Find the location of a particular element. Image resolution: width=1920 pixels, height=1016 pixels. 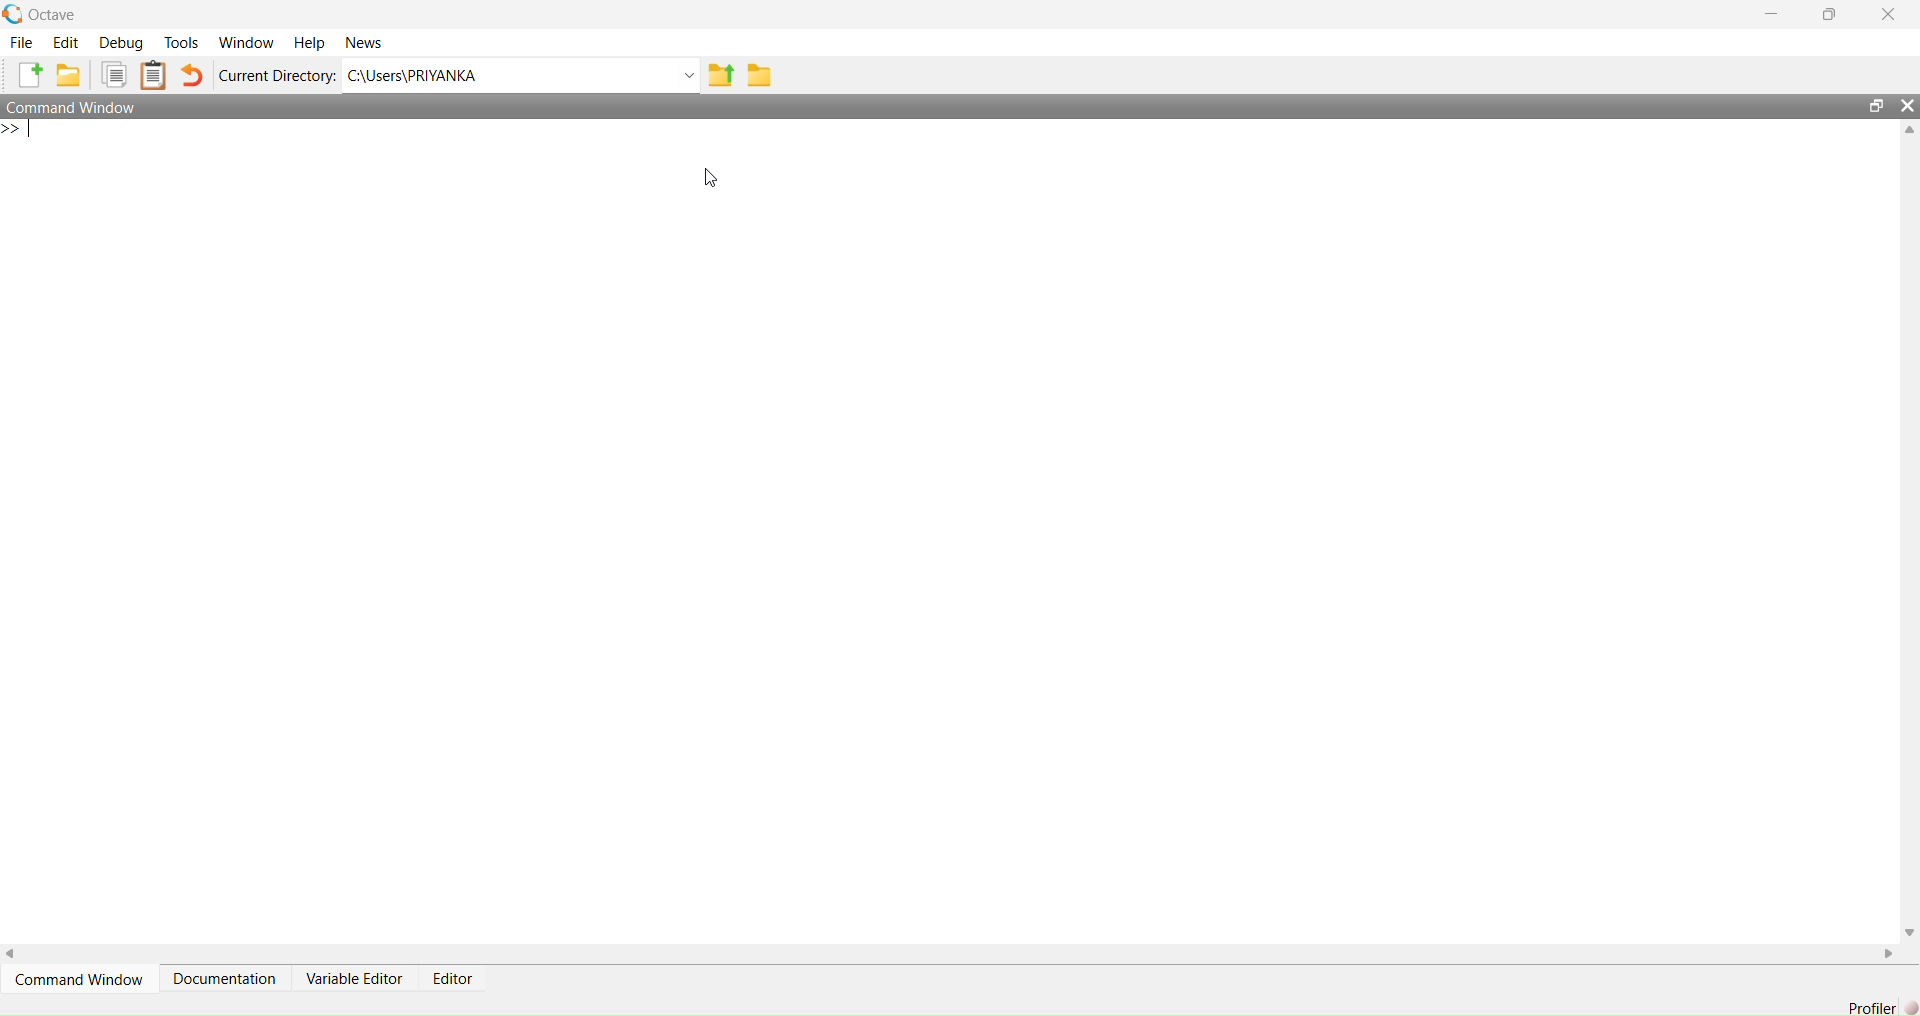

horizontal scroll bar is located at coordinates (951, 953).